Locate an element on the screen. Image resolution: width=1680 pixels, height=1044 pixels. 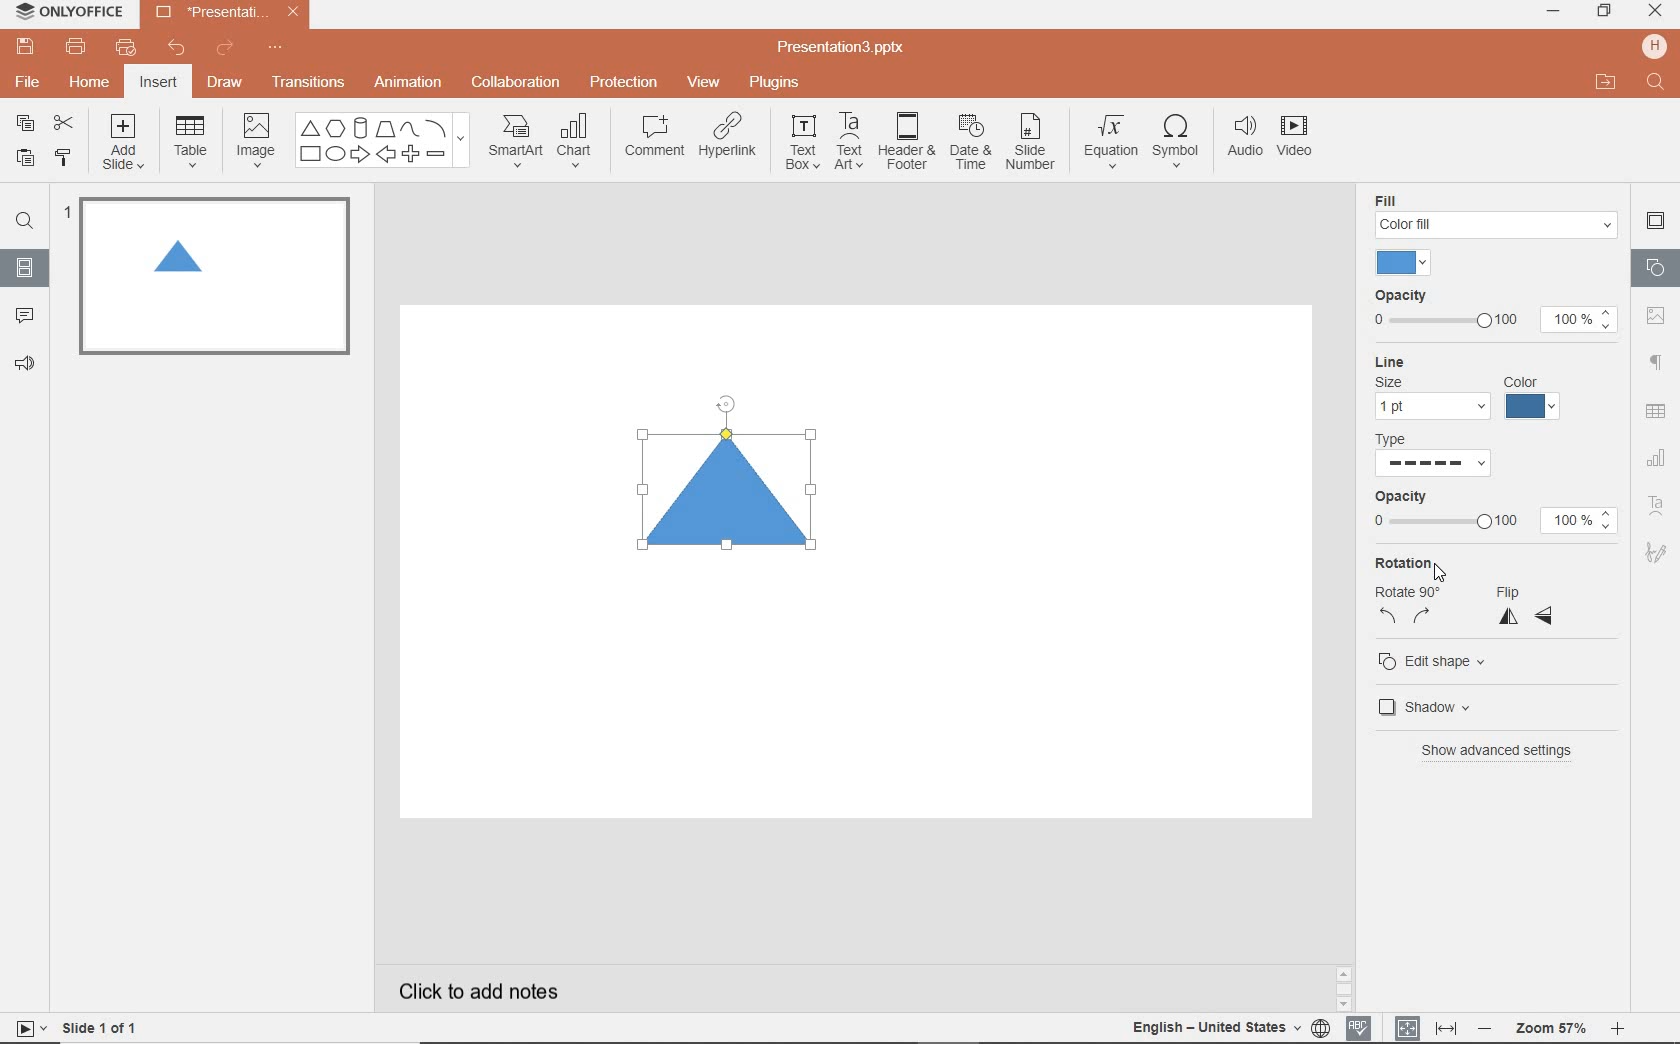
VIEW is located at coordinates (705, 84).